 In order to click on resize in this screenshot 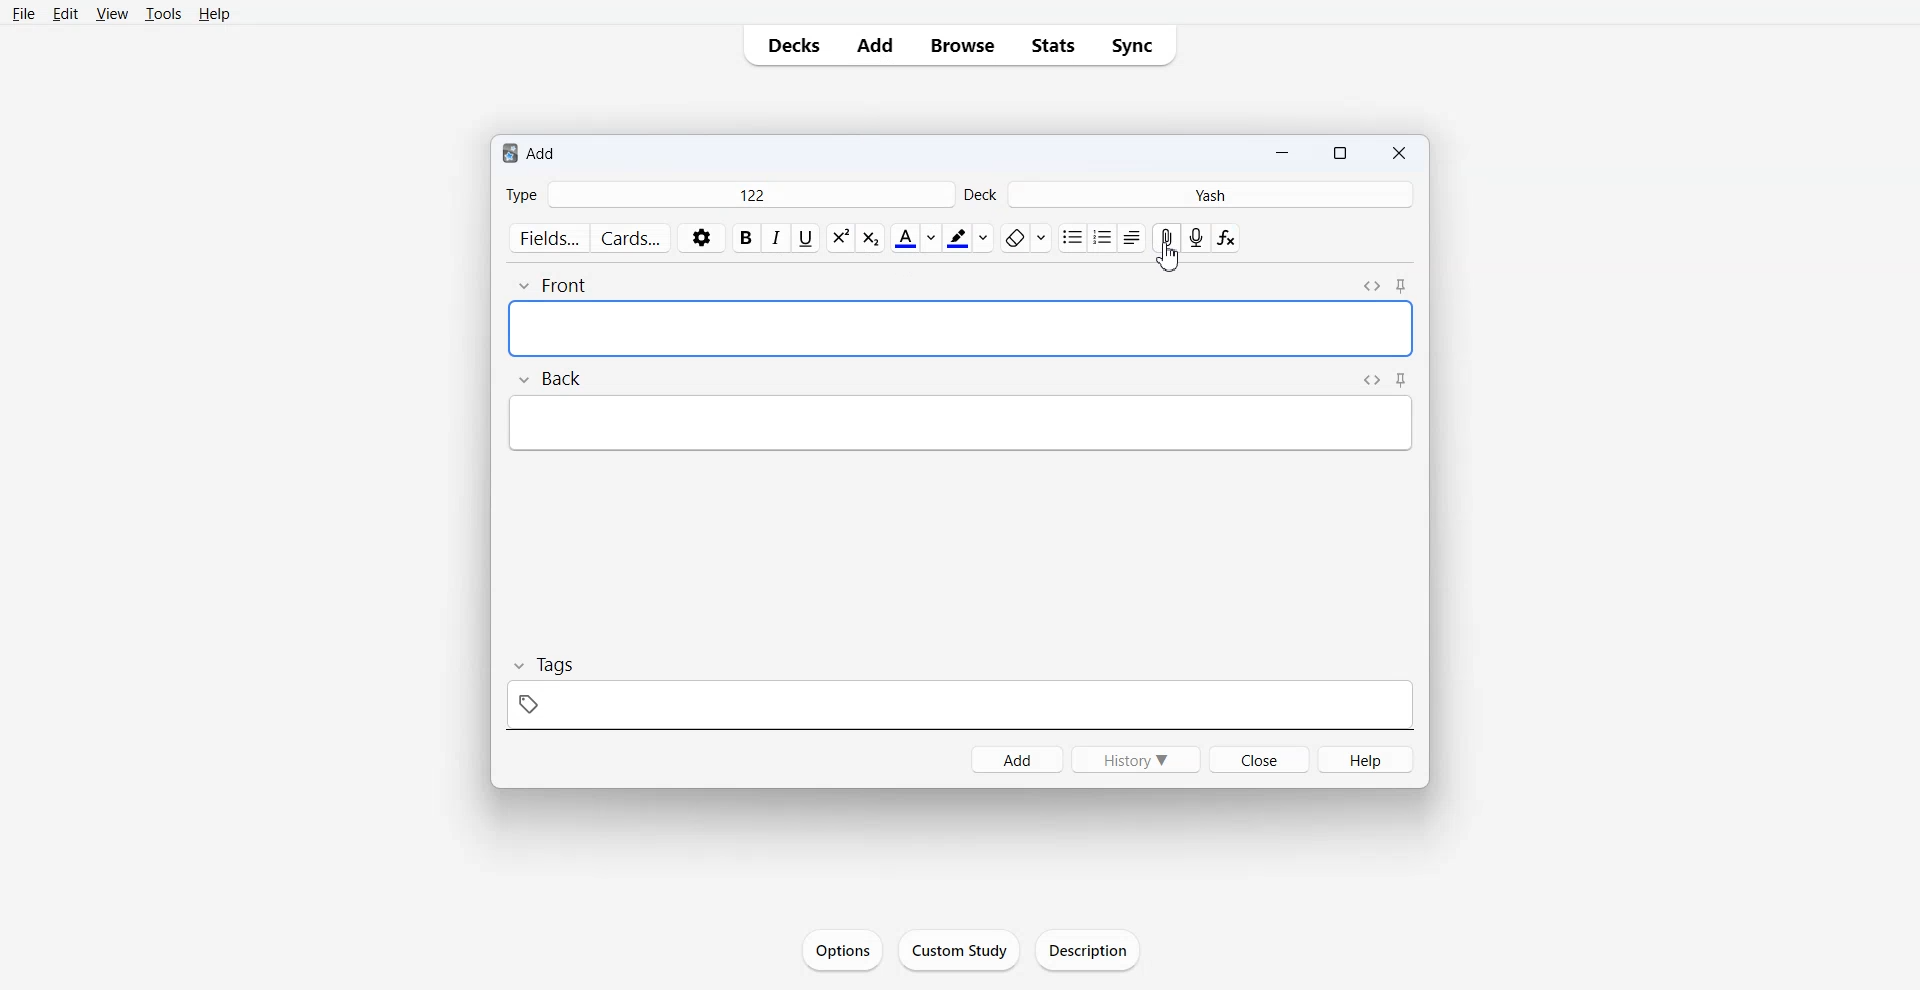, I will do `click(1339, 151)`.